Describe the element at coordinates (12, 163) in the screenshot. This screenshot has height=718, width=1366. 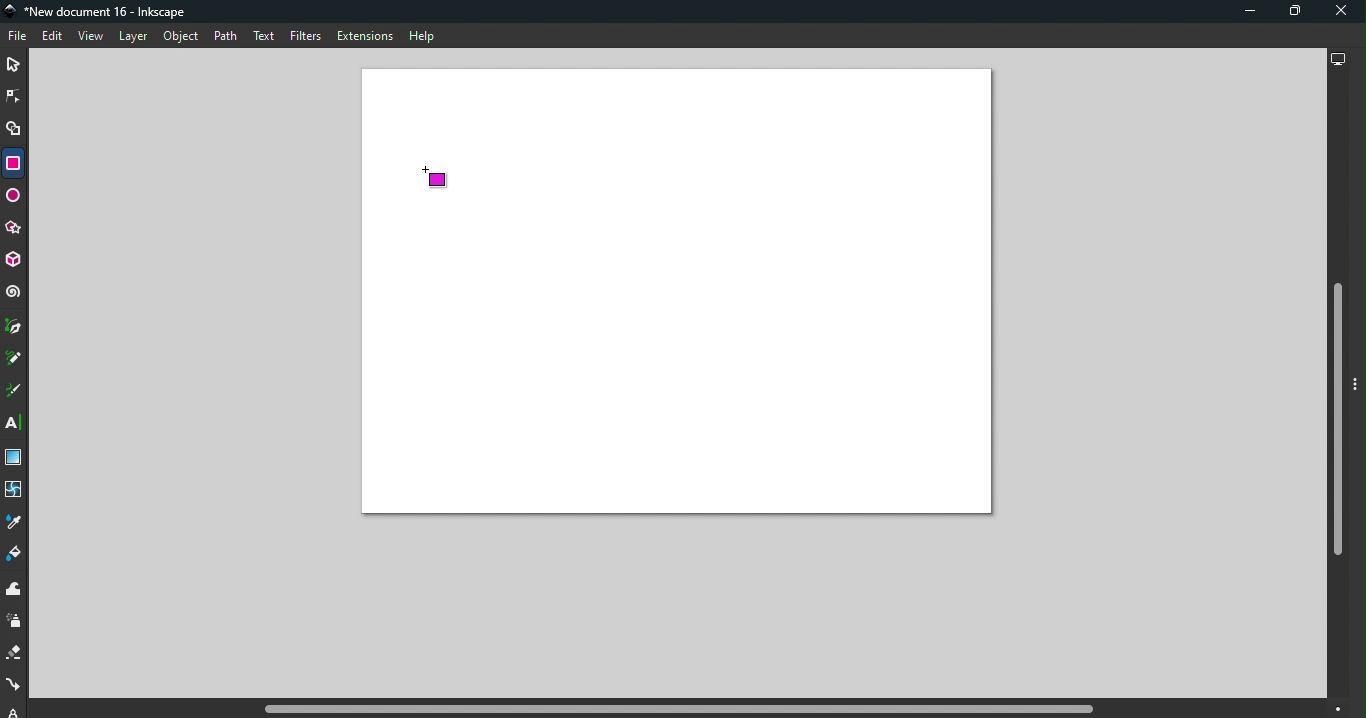
I see `Rectangle tool` at that location.